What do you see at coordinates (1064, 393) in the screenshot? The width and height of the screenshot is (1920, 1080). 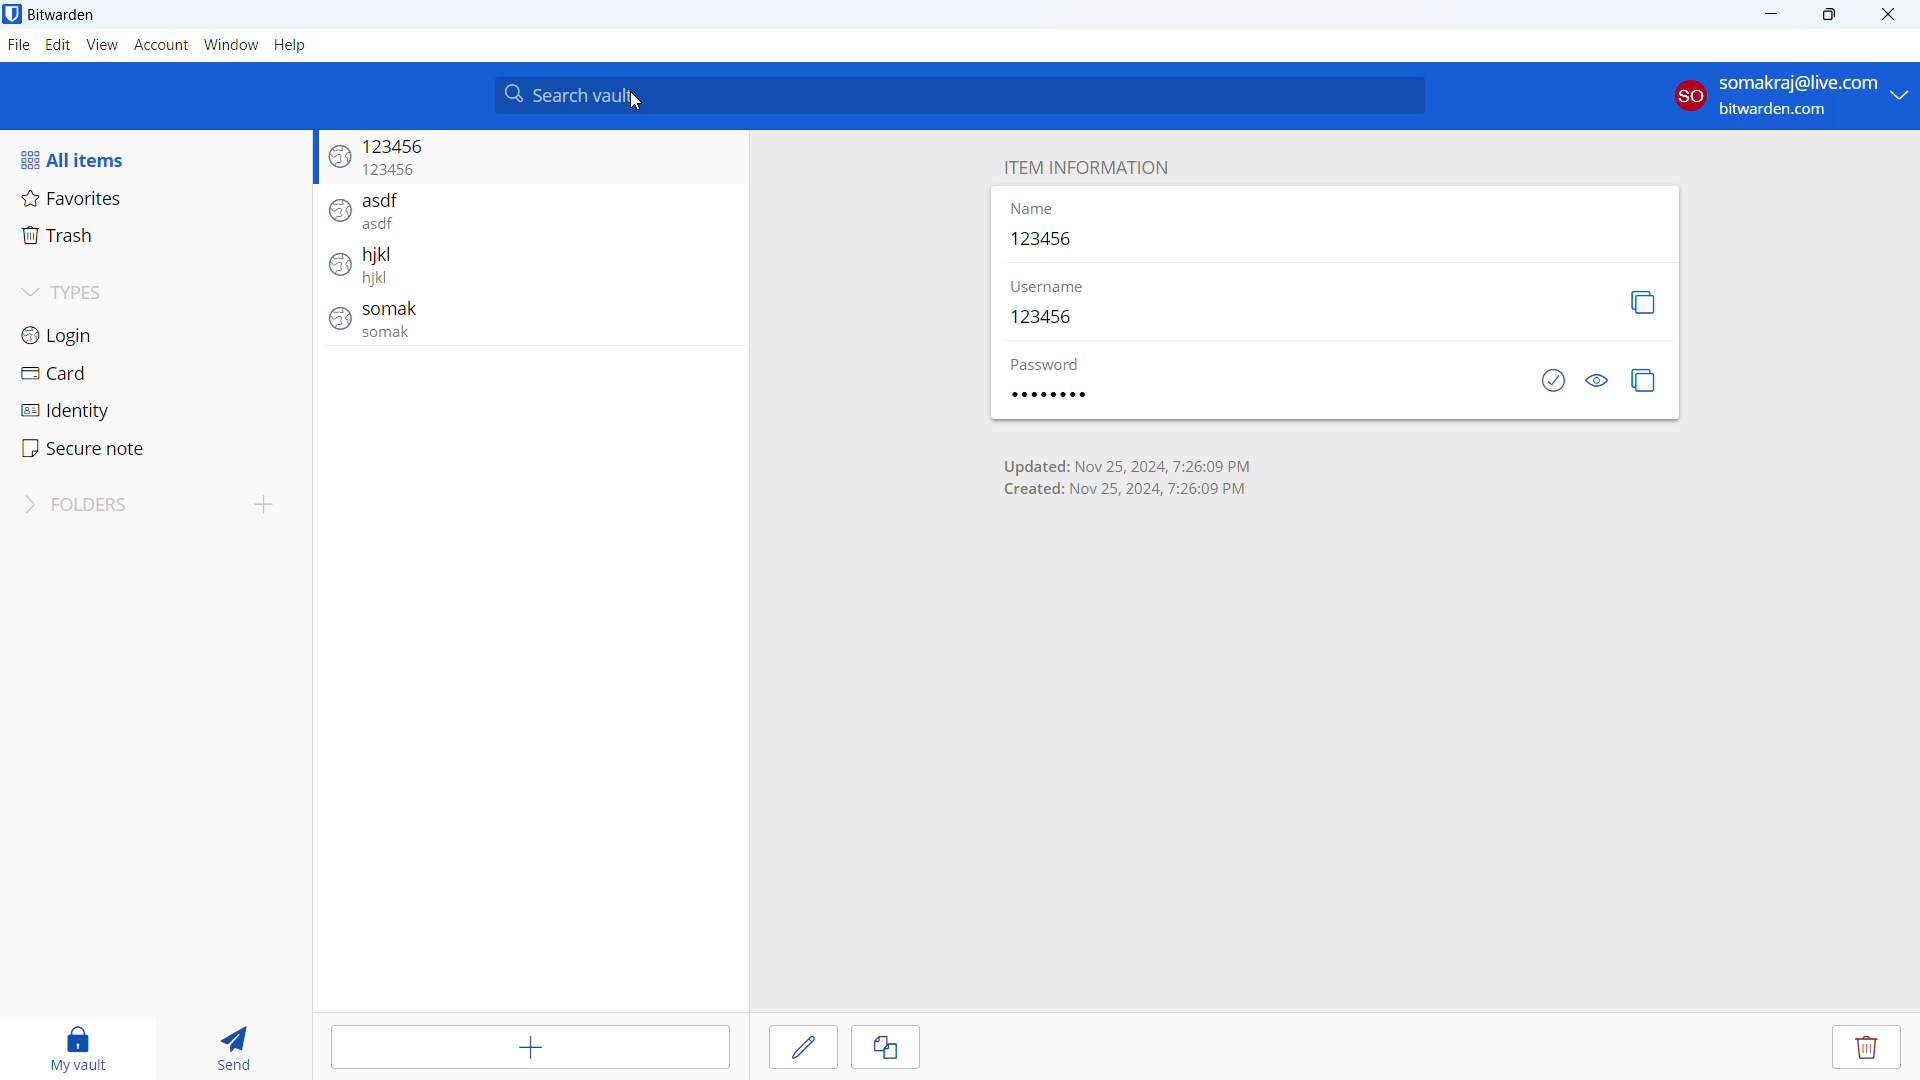 I see `password` at bounding box center [1064, 393].